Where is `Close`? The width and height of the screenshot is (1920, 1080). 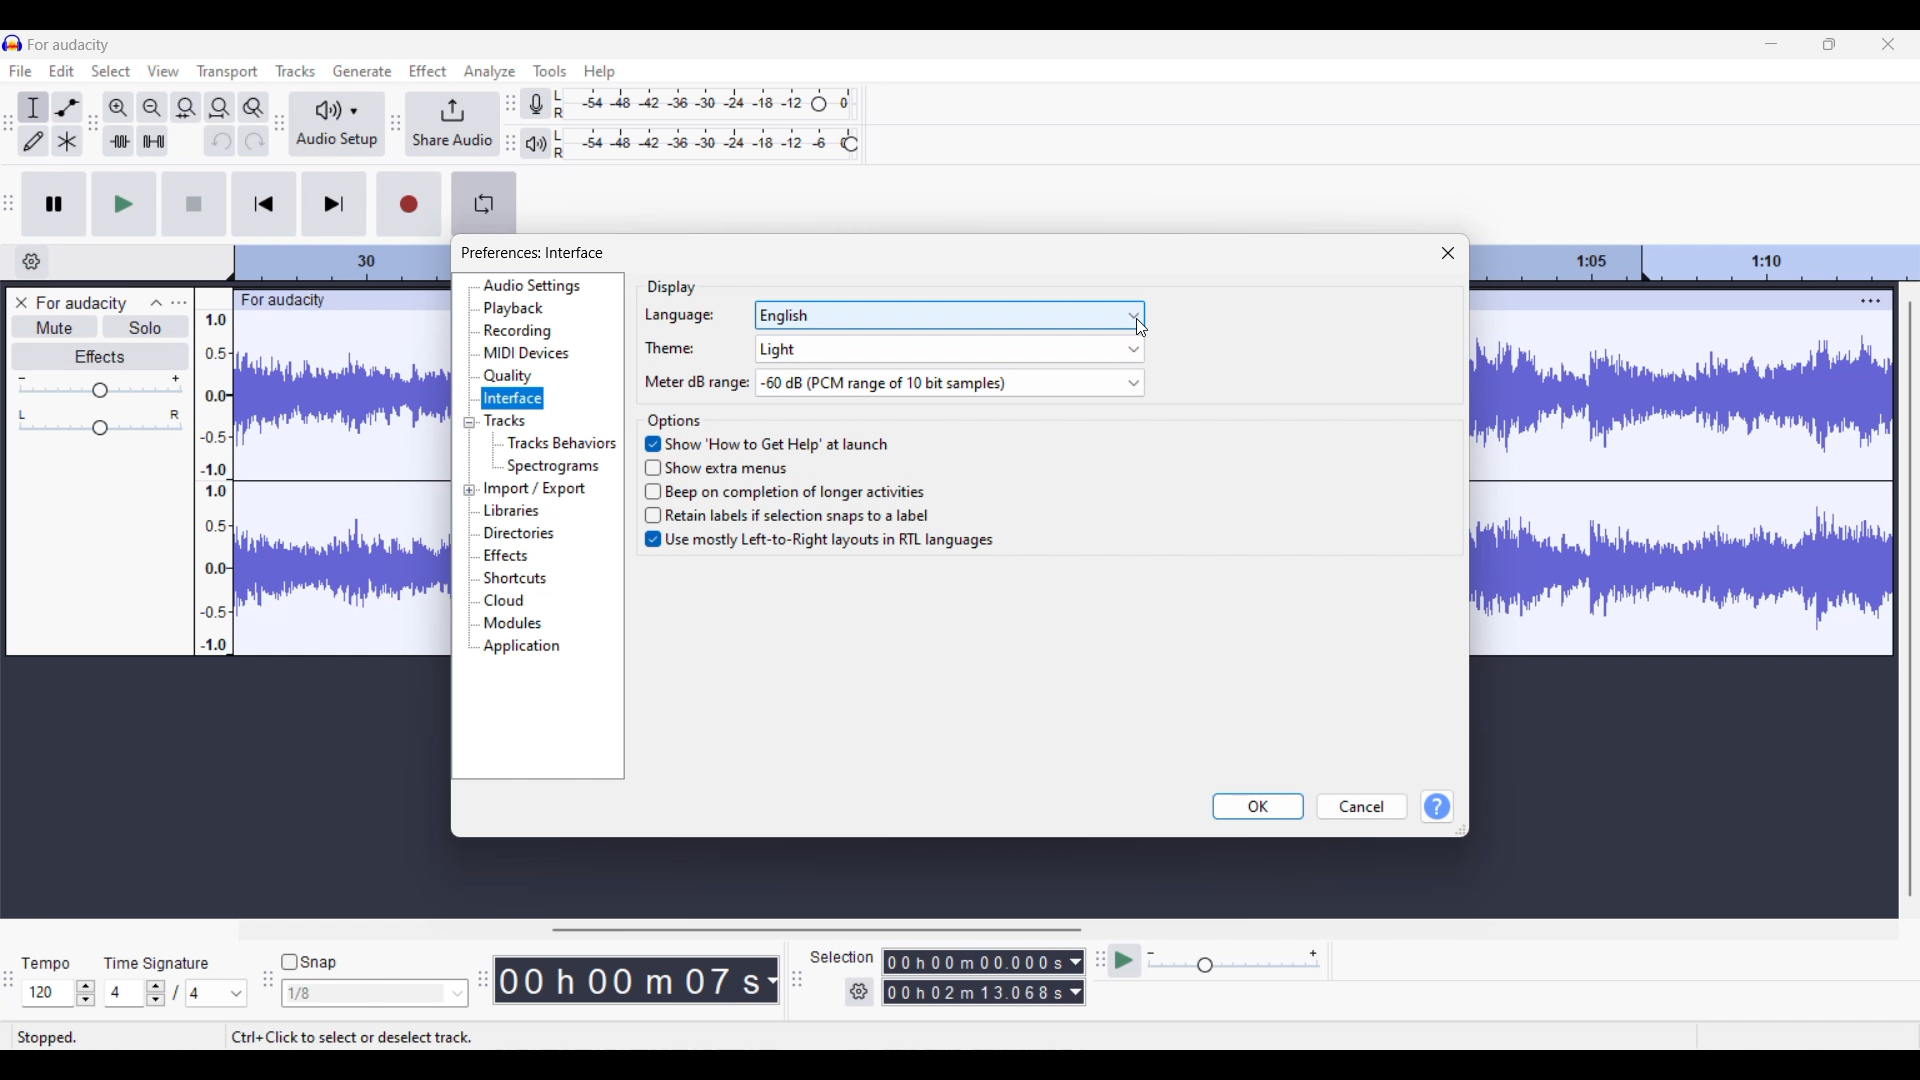
Close is located at coordinates (1449, 253).